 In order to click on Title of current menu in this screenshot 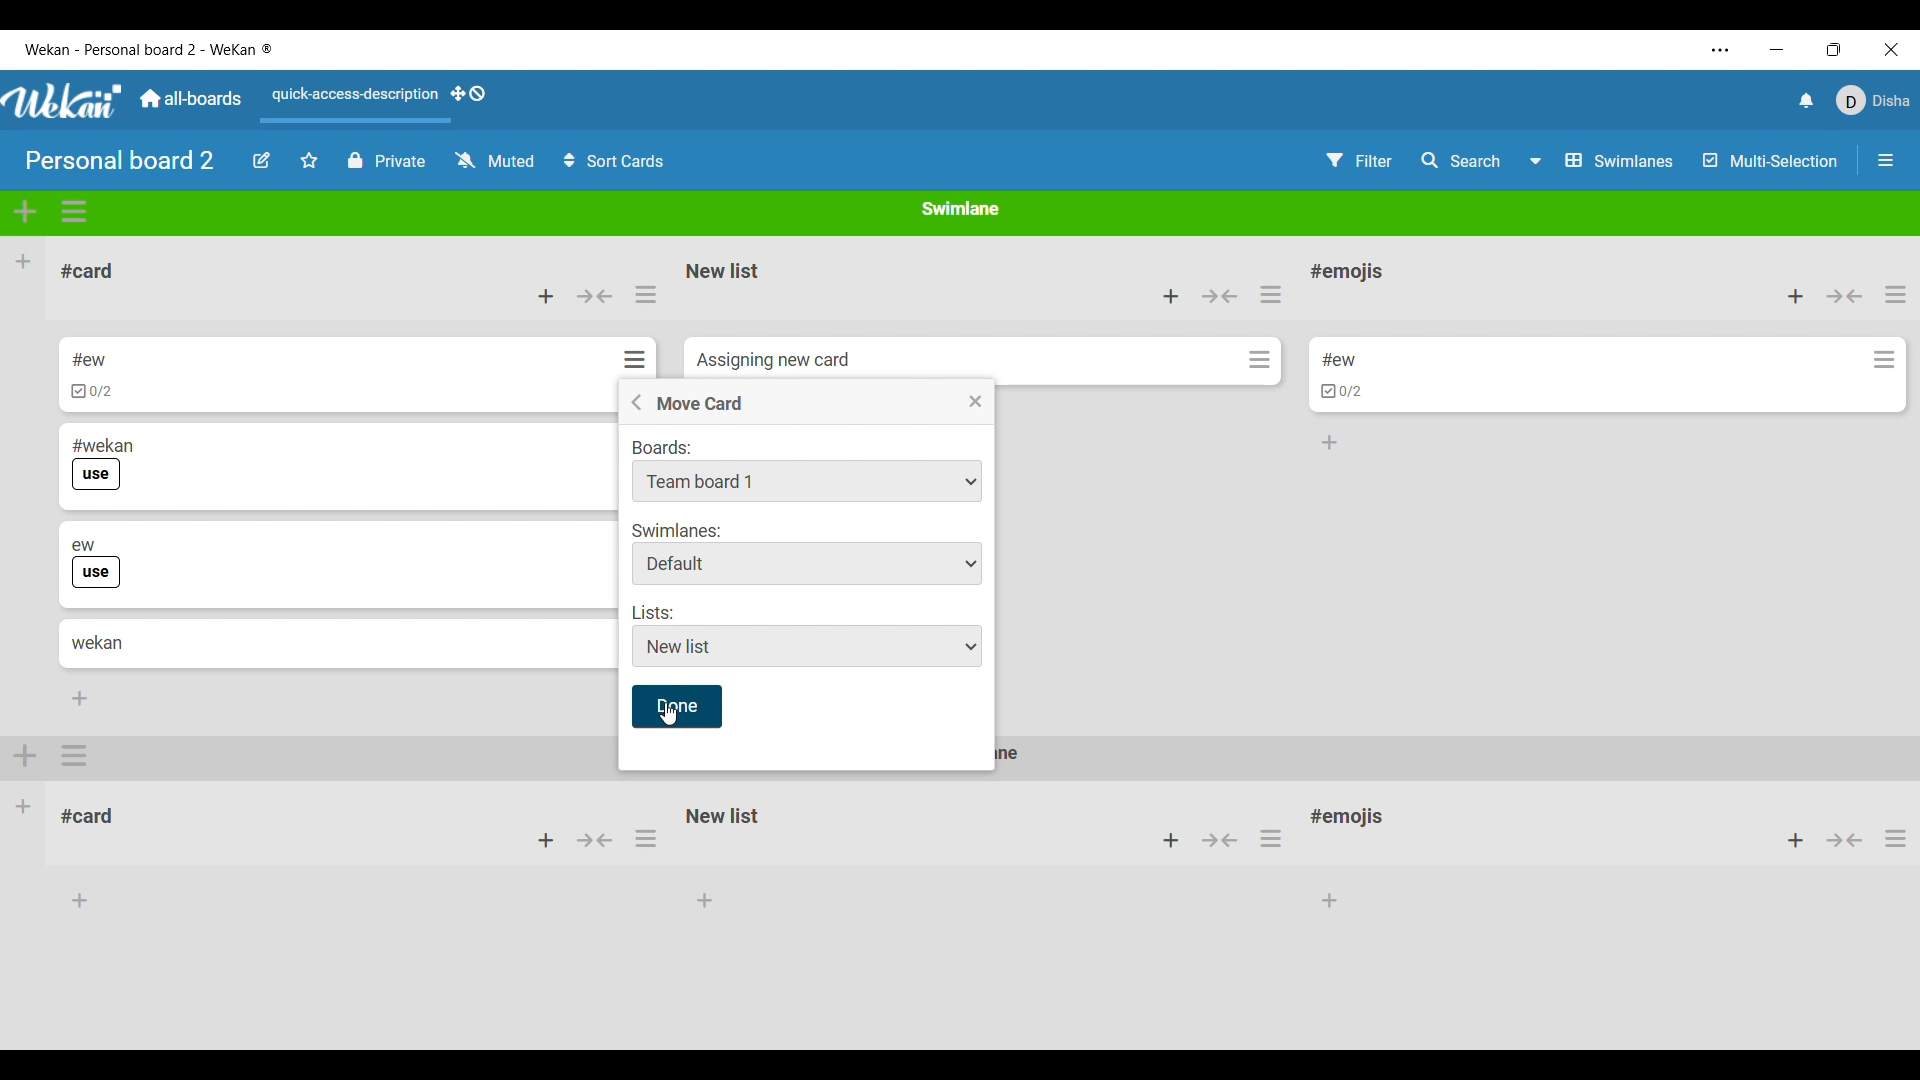, I will do `click(699, 404)`.